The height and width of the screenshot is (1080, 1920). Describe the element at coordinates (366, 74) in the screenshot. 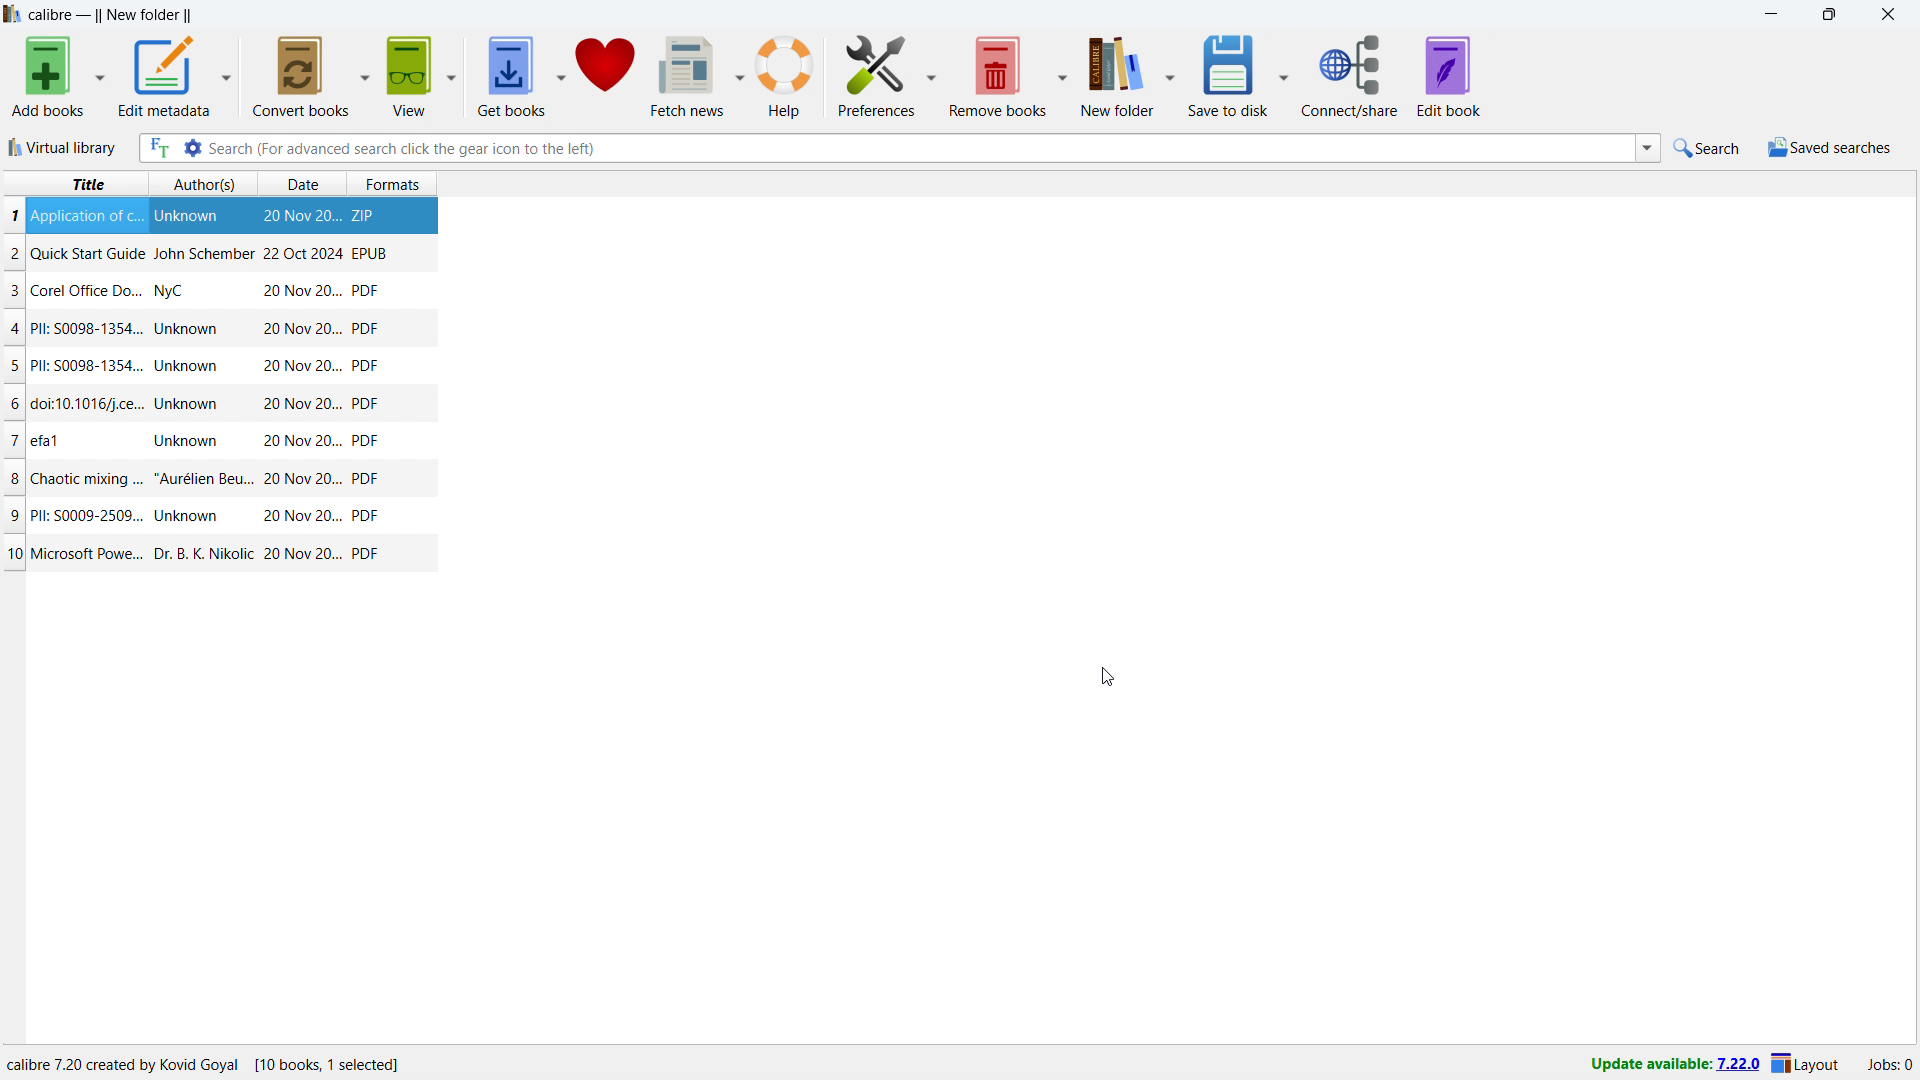

I see `convert books options` at that location.